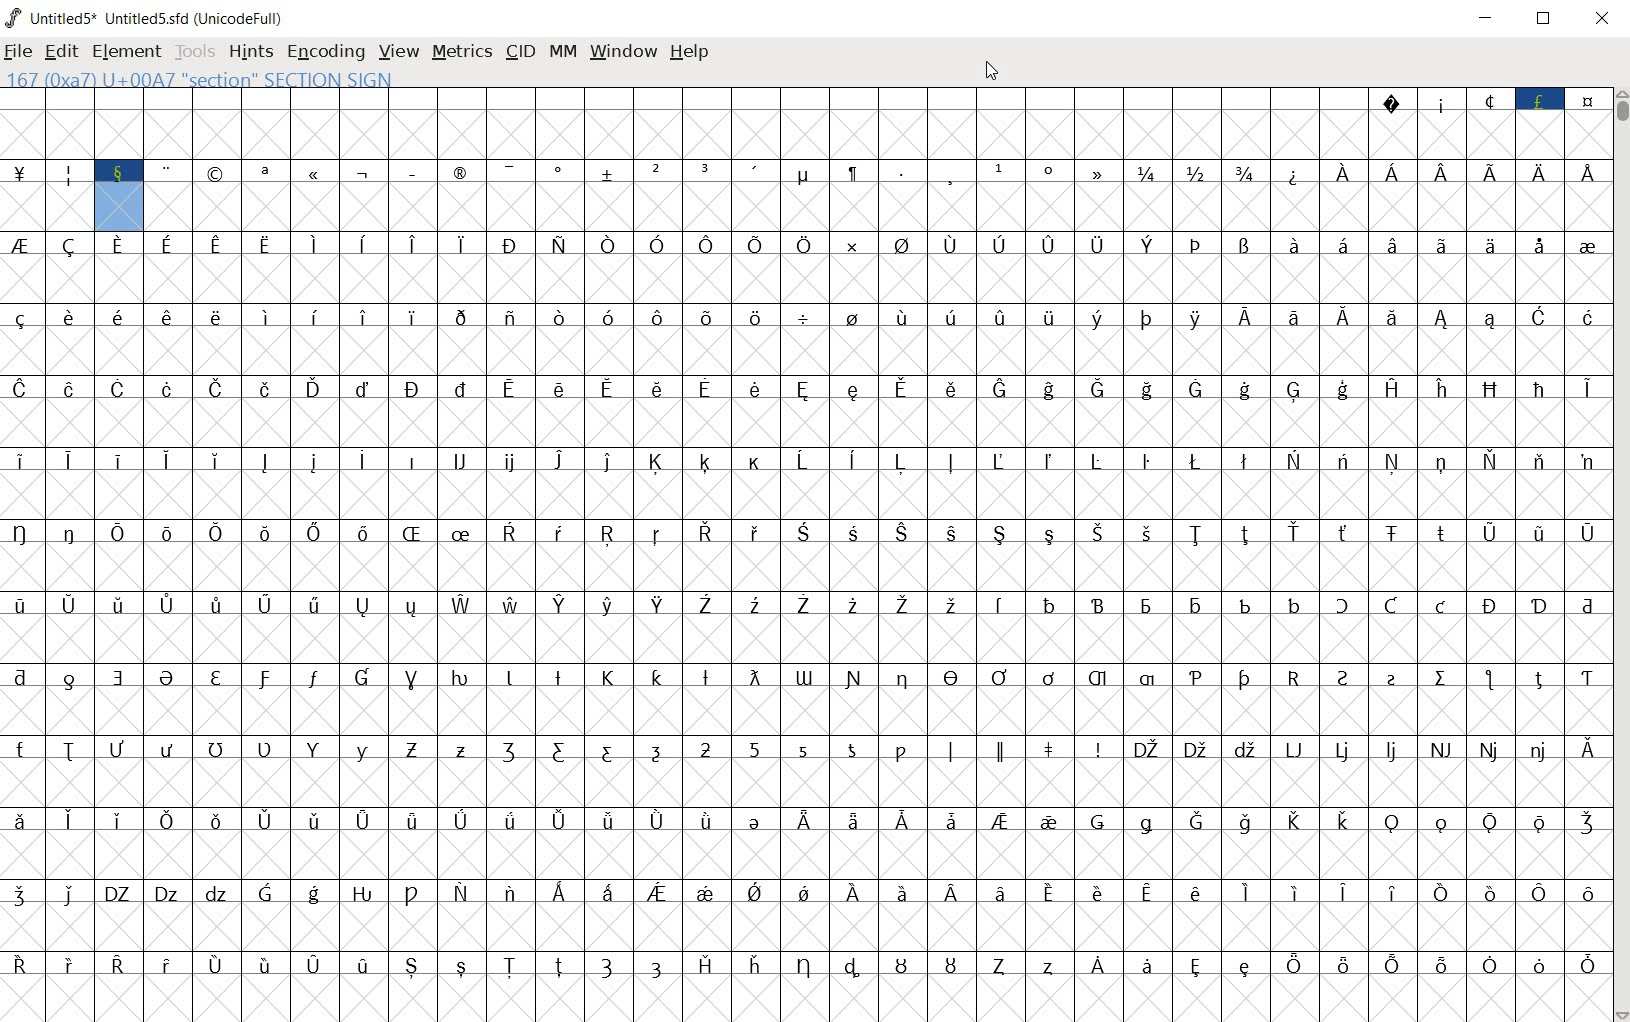 The width and height of the screenshot is (1630, 1022). Describe the element at coordinates (1291, 845) in the screenshot. I see `special characters` at that location.